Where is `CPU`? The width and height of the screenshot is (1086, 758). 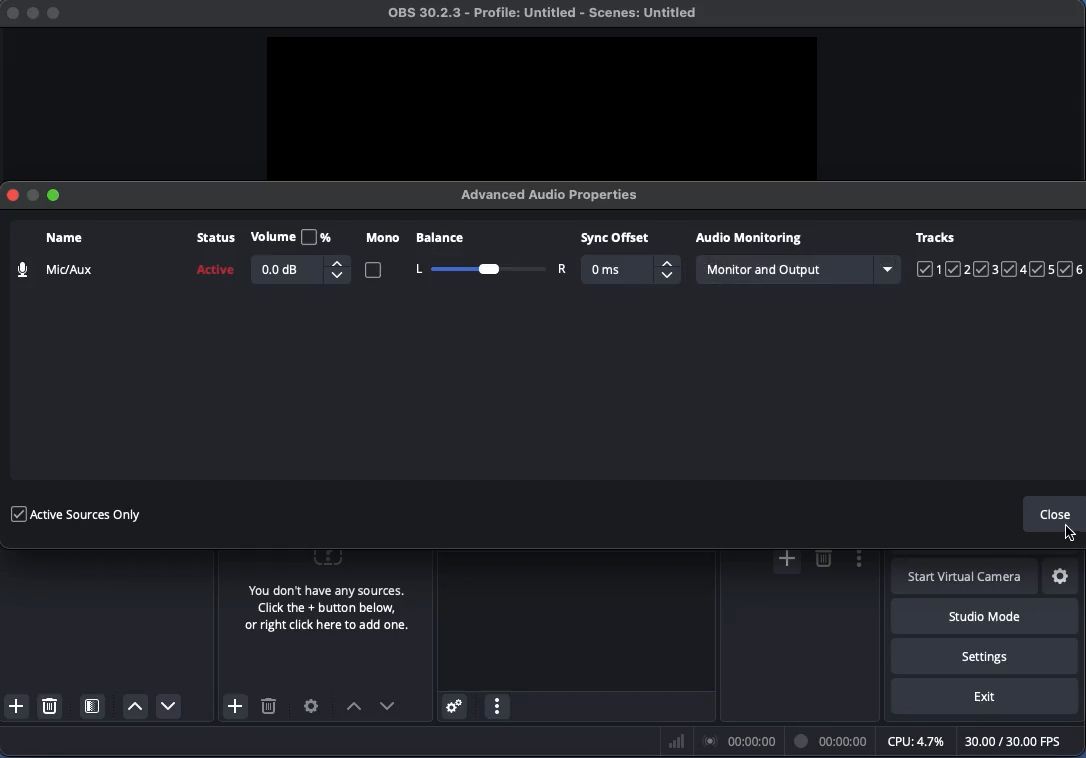 CPU is located at coordinates (914, 740).